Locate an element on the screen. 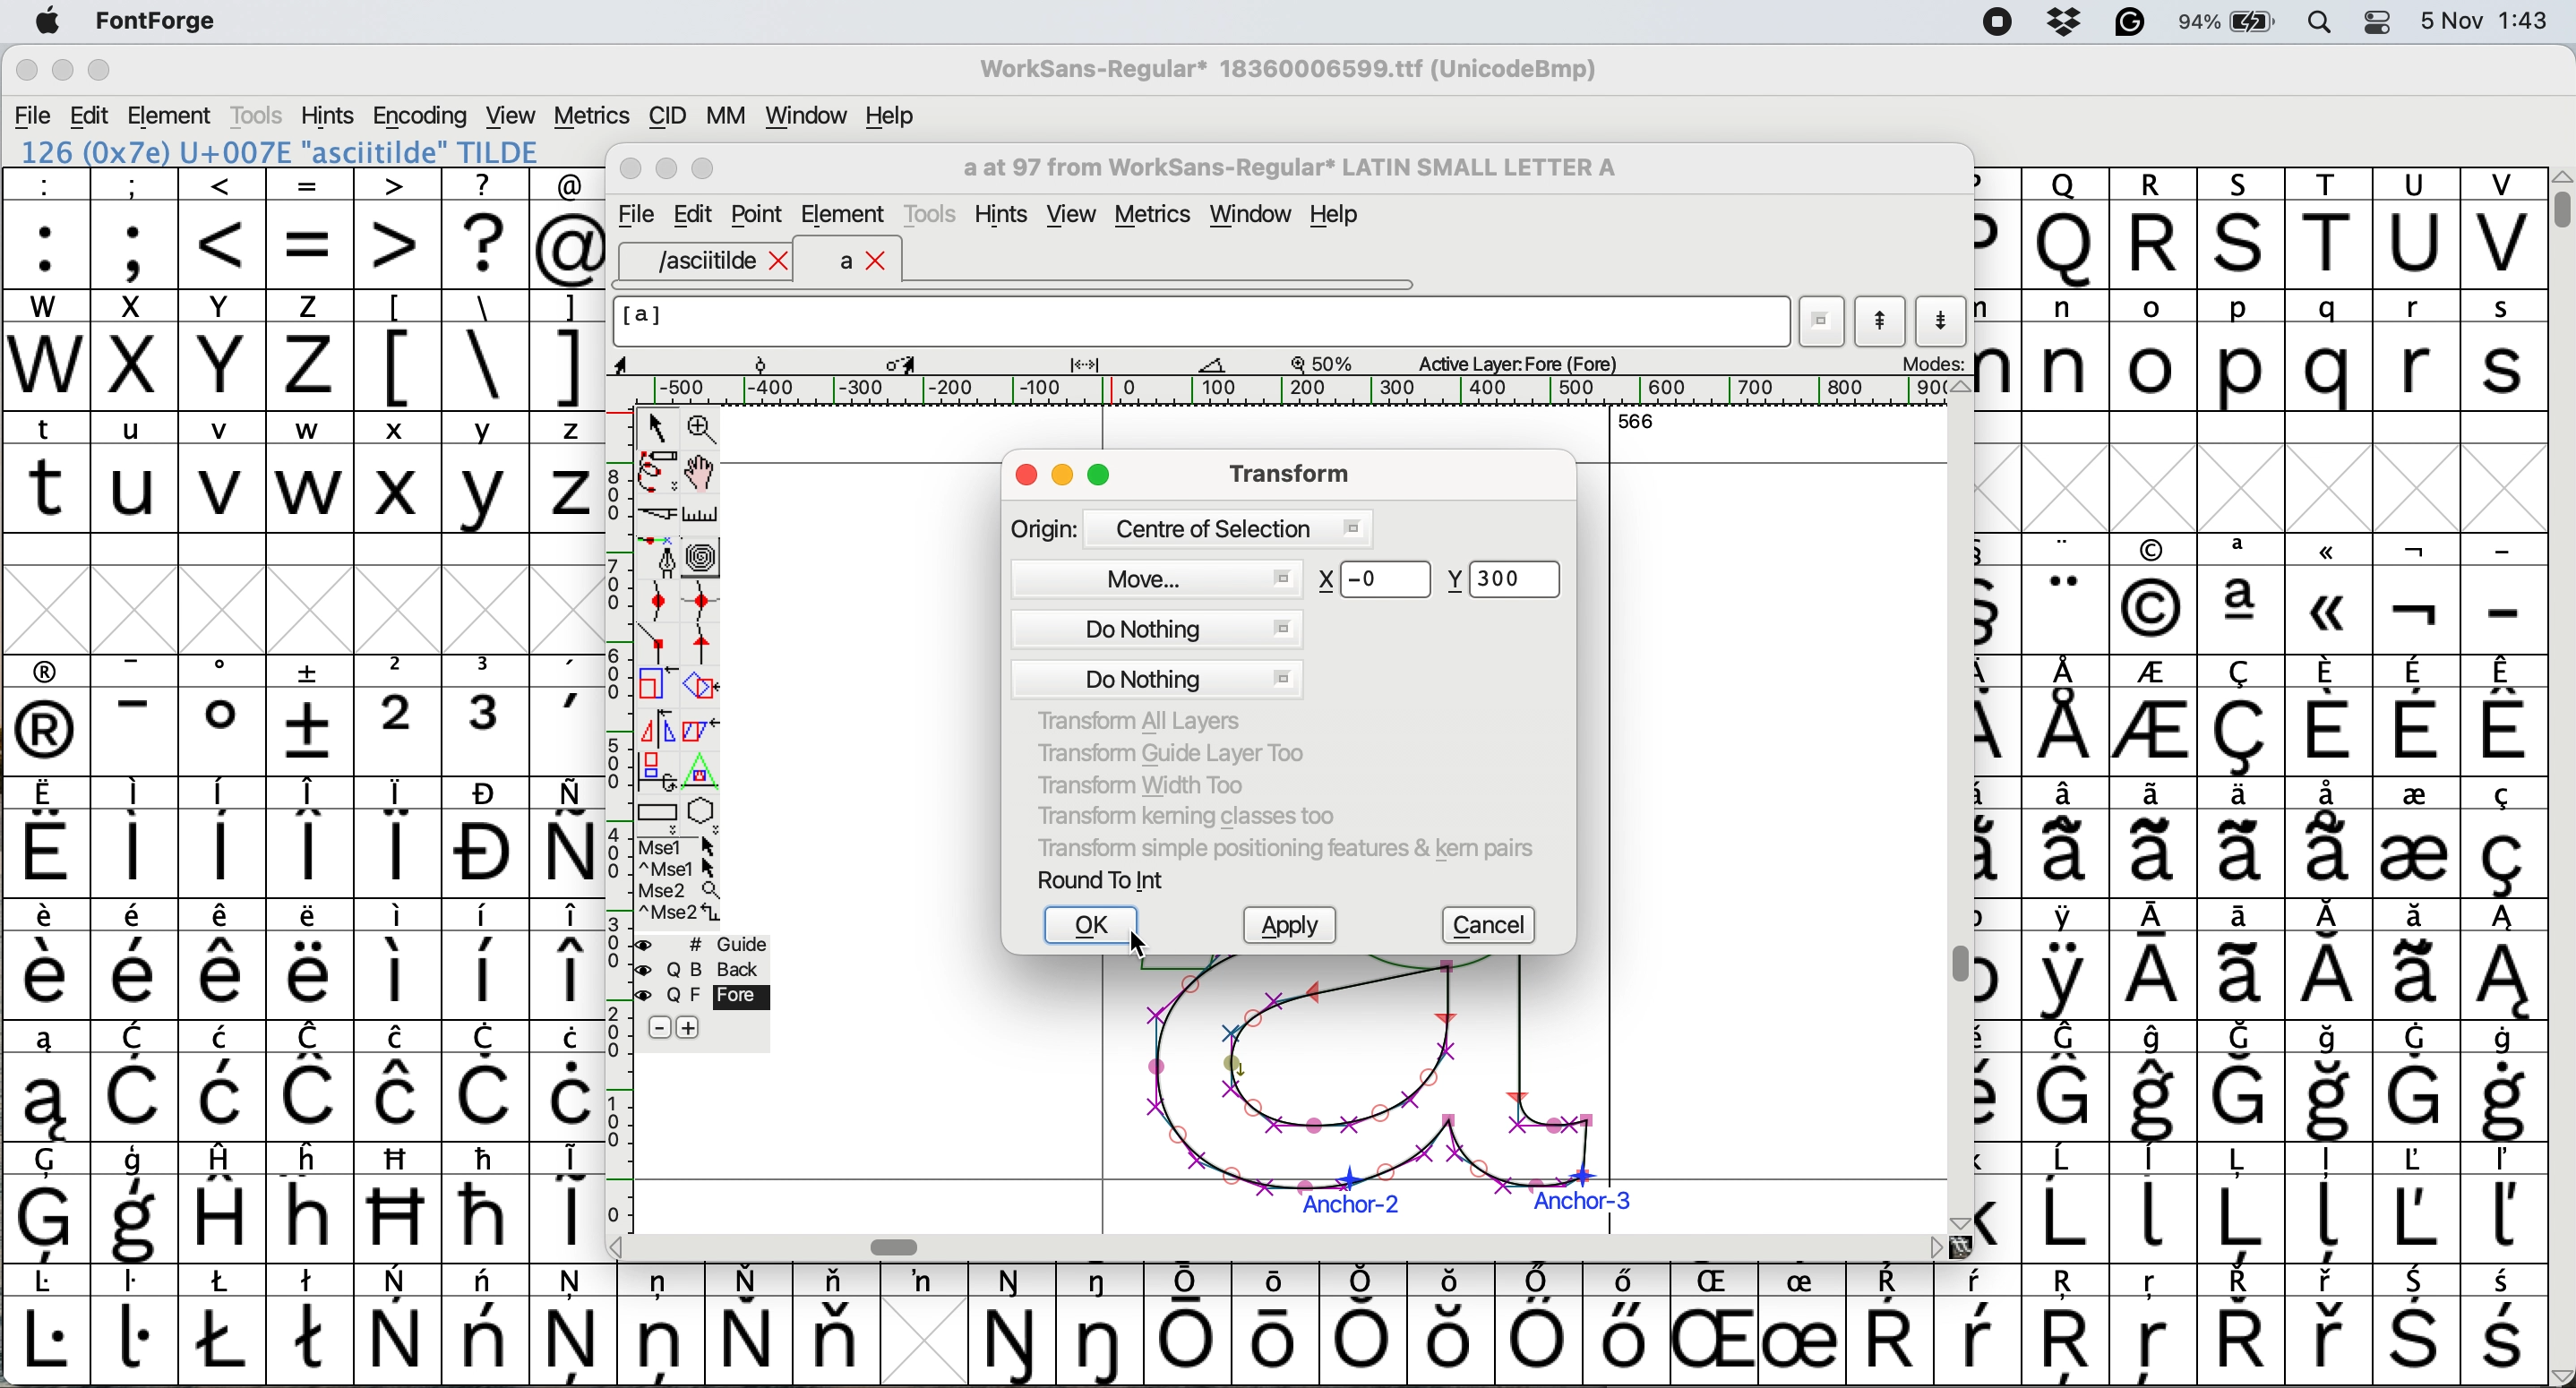 This screenshot has width=2576, height=1388. > is located at coordinates (399, 228).